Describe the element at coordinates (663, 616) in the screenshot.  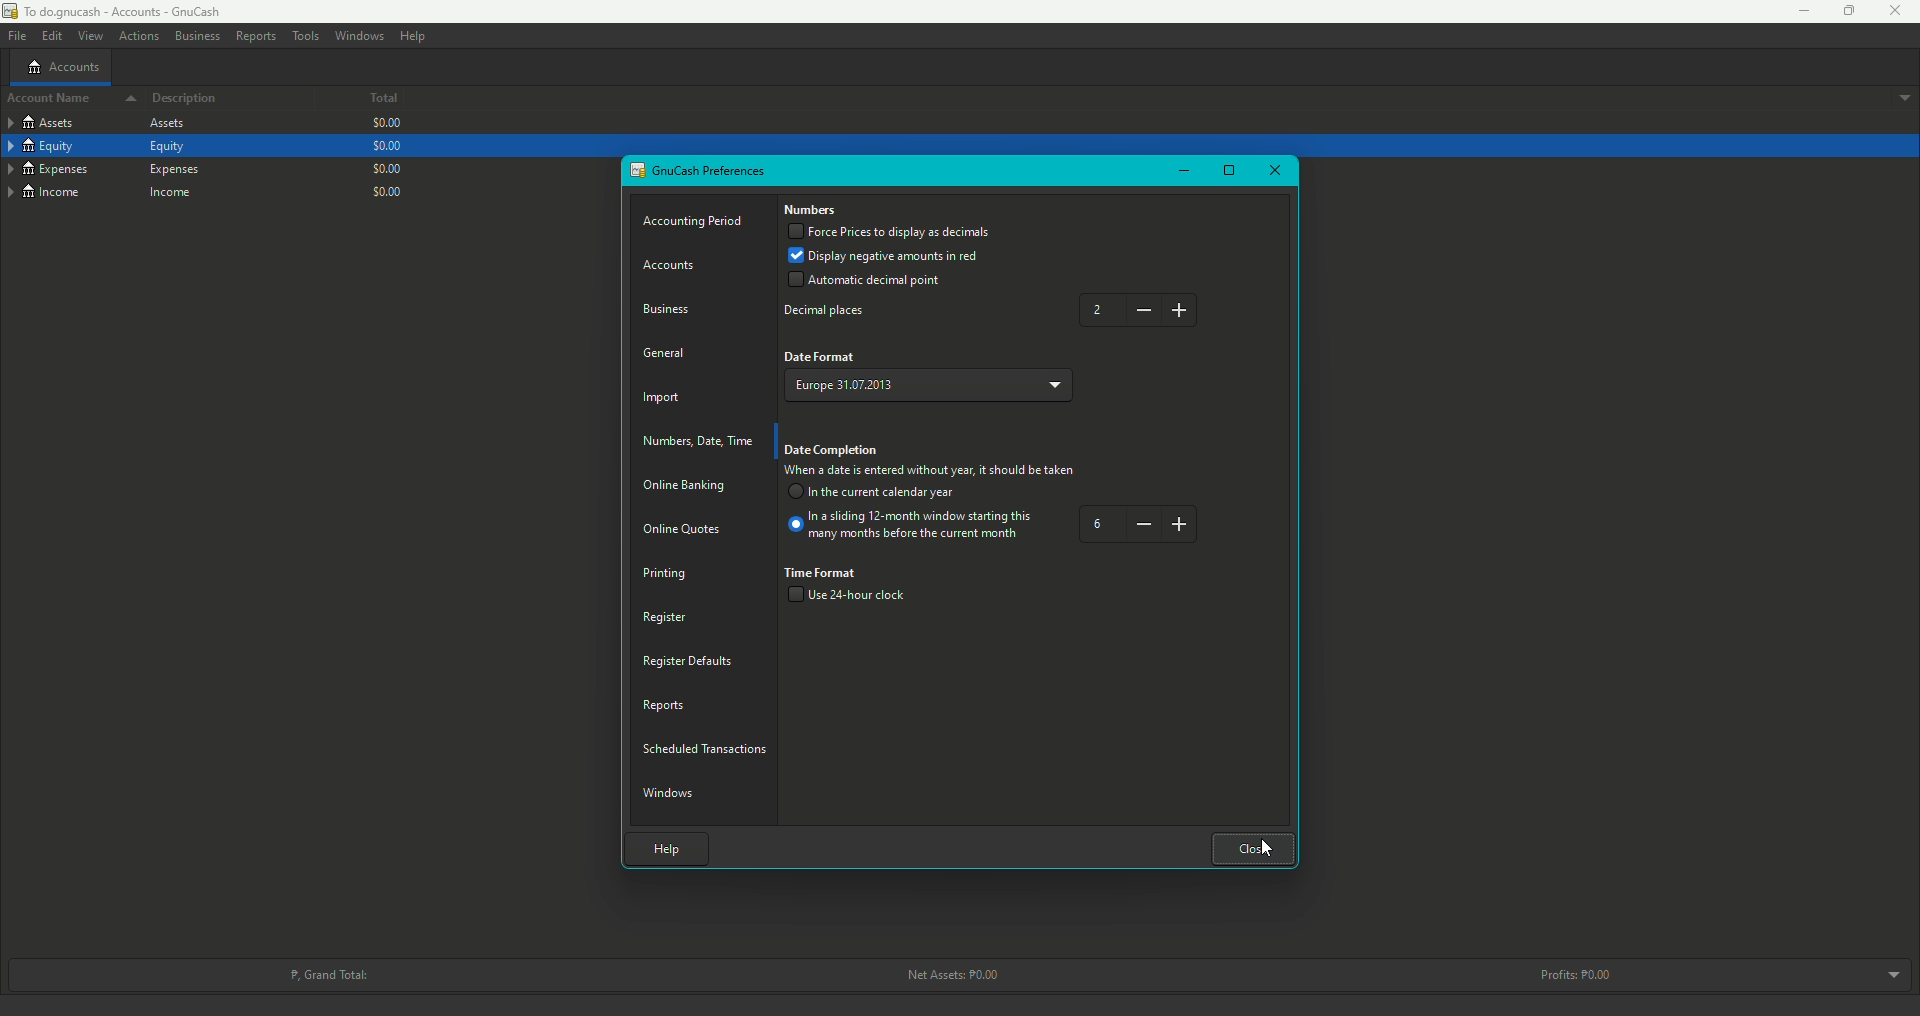
I see `Register` at that location.